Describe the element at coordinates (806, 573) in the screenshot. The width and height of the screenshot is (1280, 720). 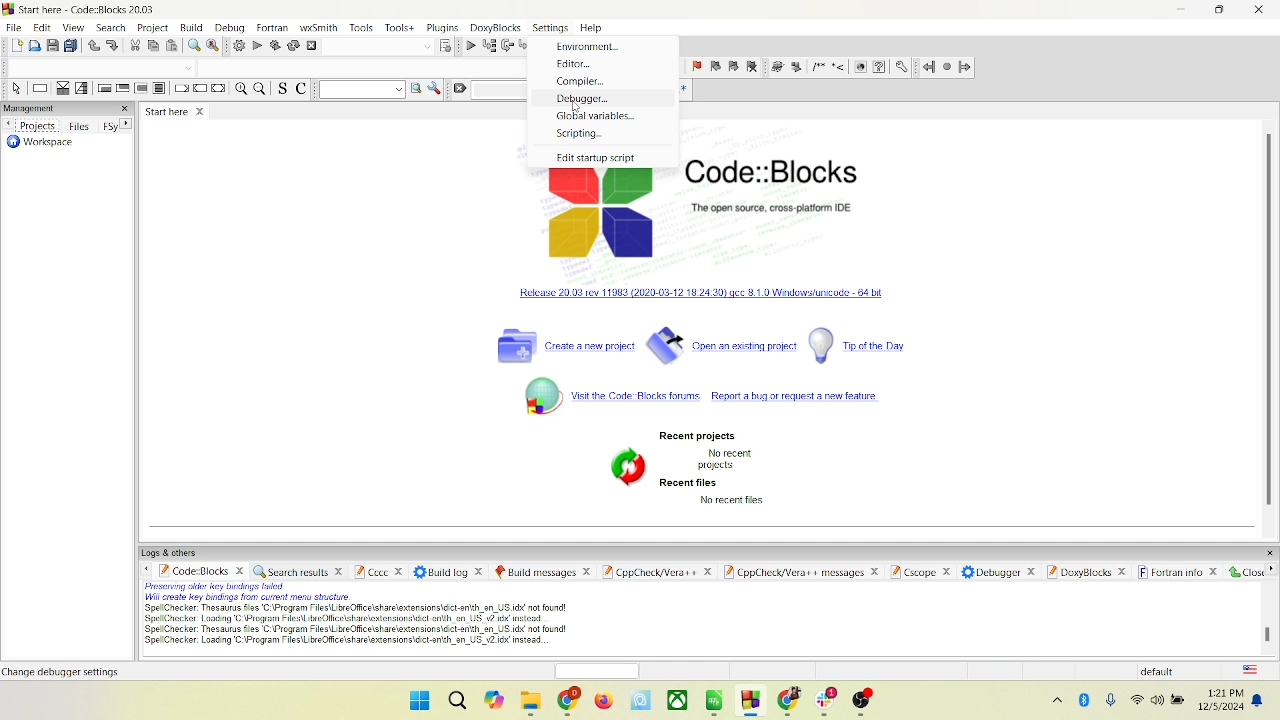
I see `Cppcheck/ver++ message` at that location.